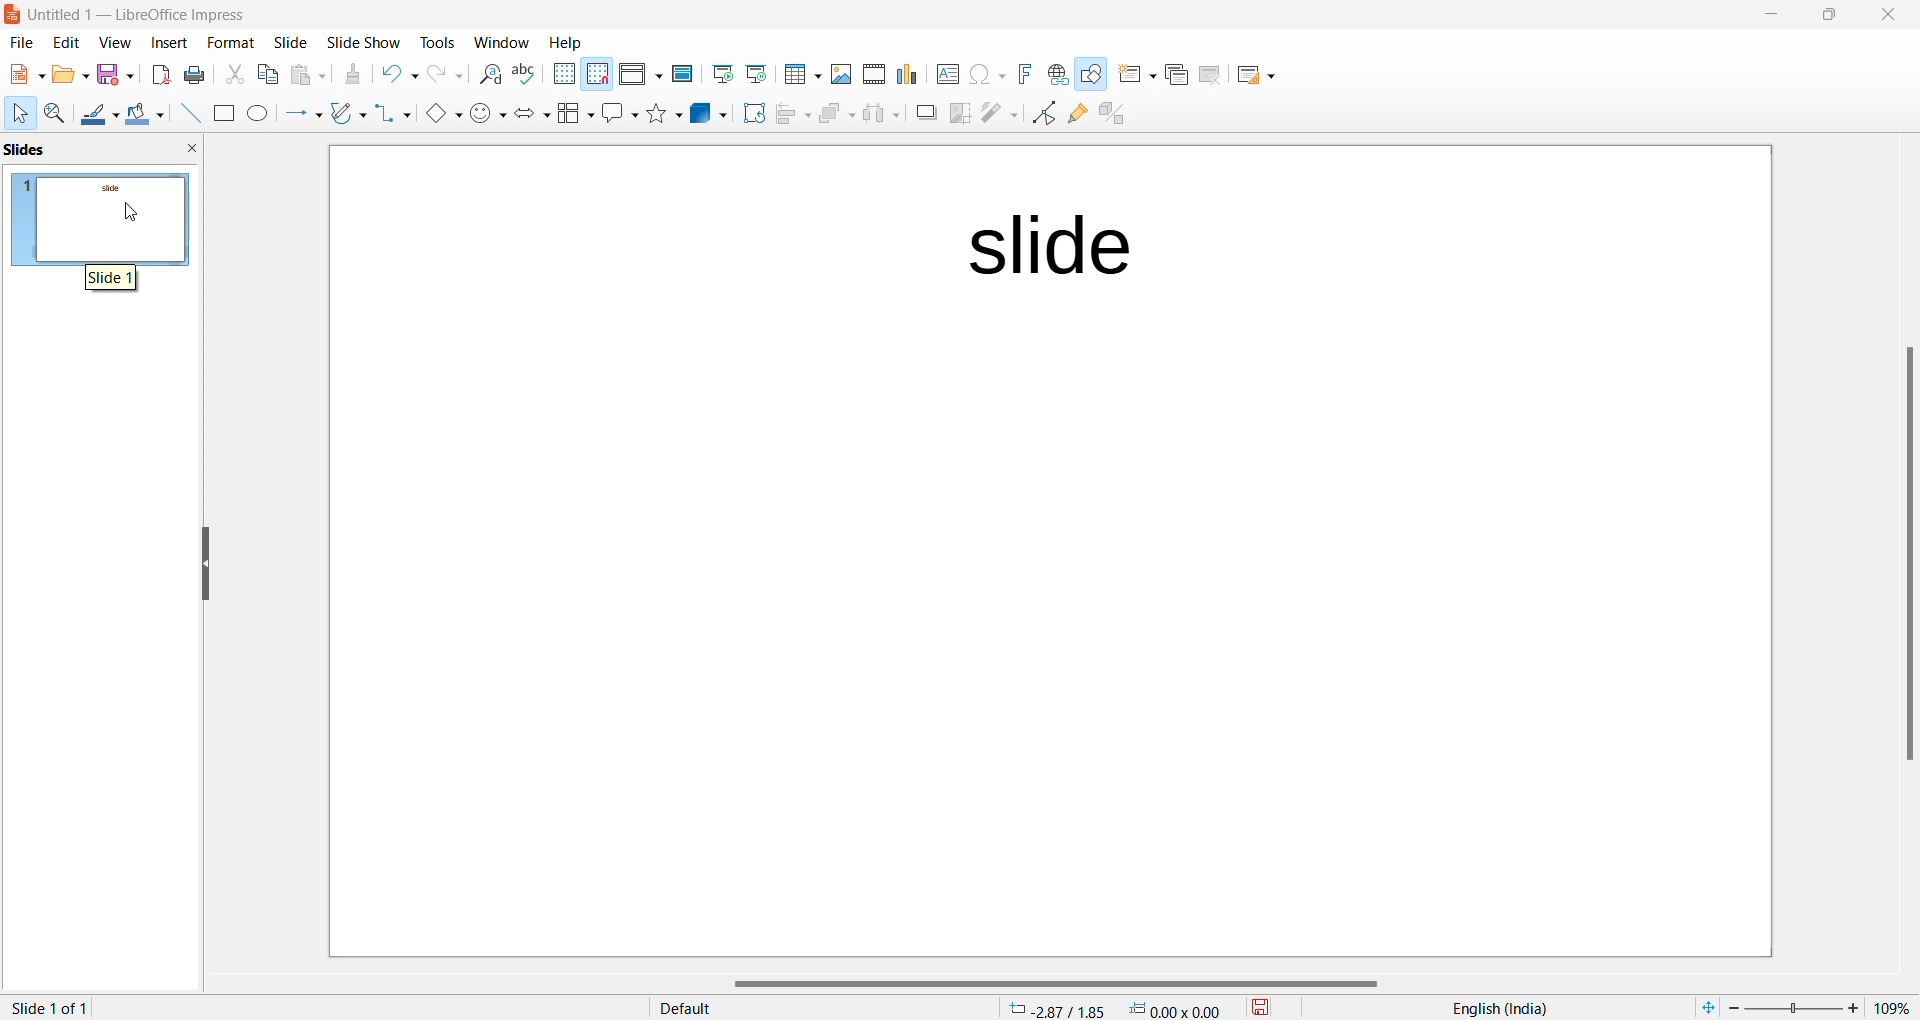 This screenshot has width=1920, height=1020. What do you see at coordinates (400, 71) in the screenshot?
I see `Undo` at bounding box center [400, 71].